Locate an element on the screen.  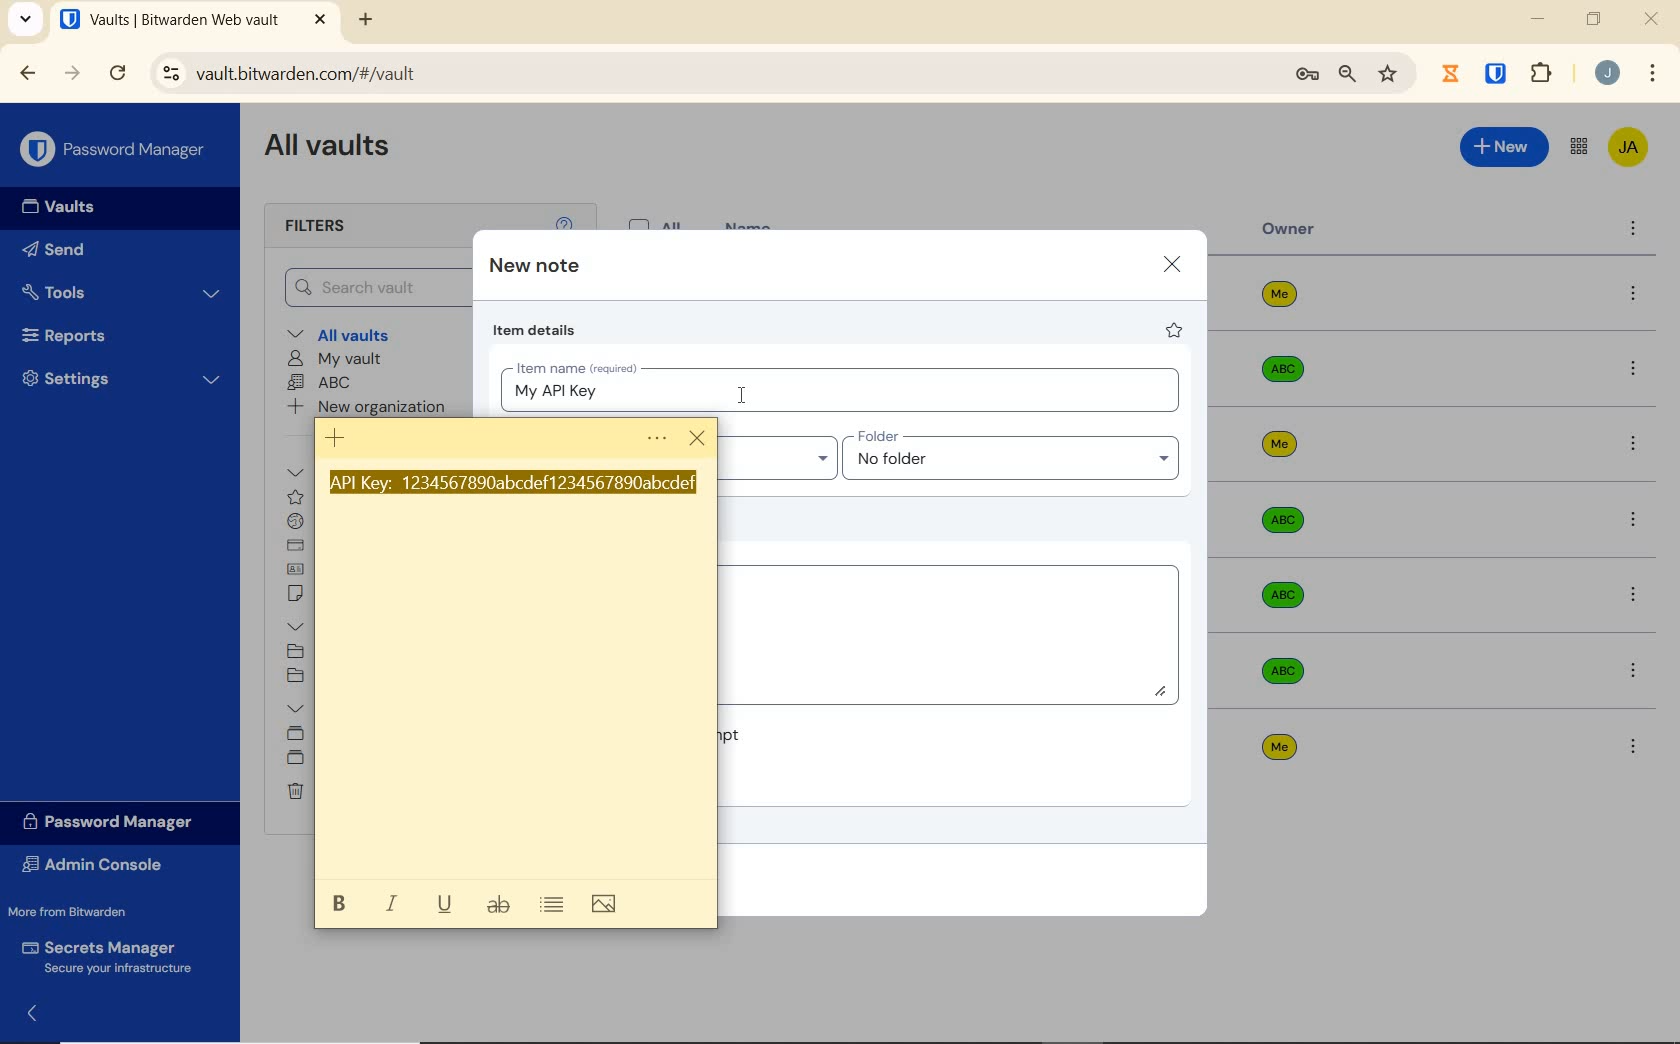
All is located at coordinates (659, 221).